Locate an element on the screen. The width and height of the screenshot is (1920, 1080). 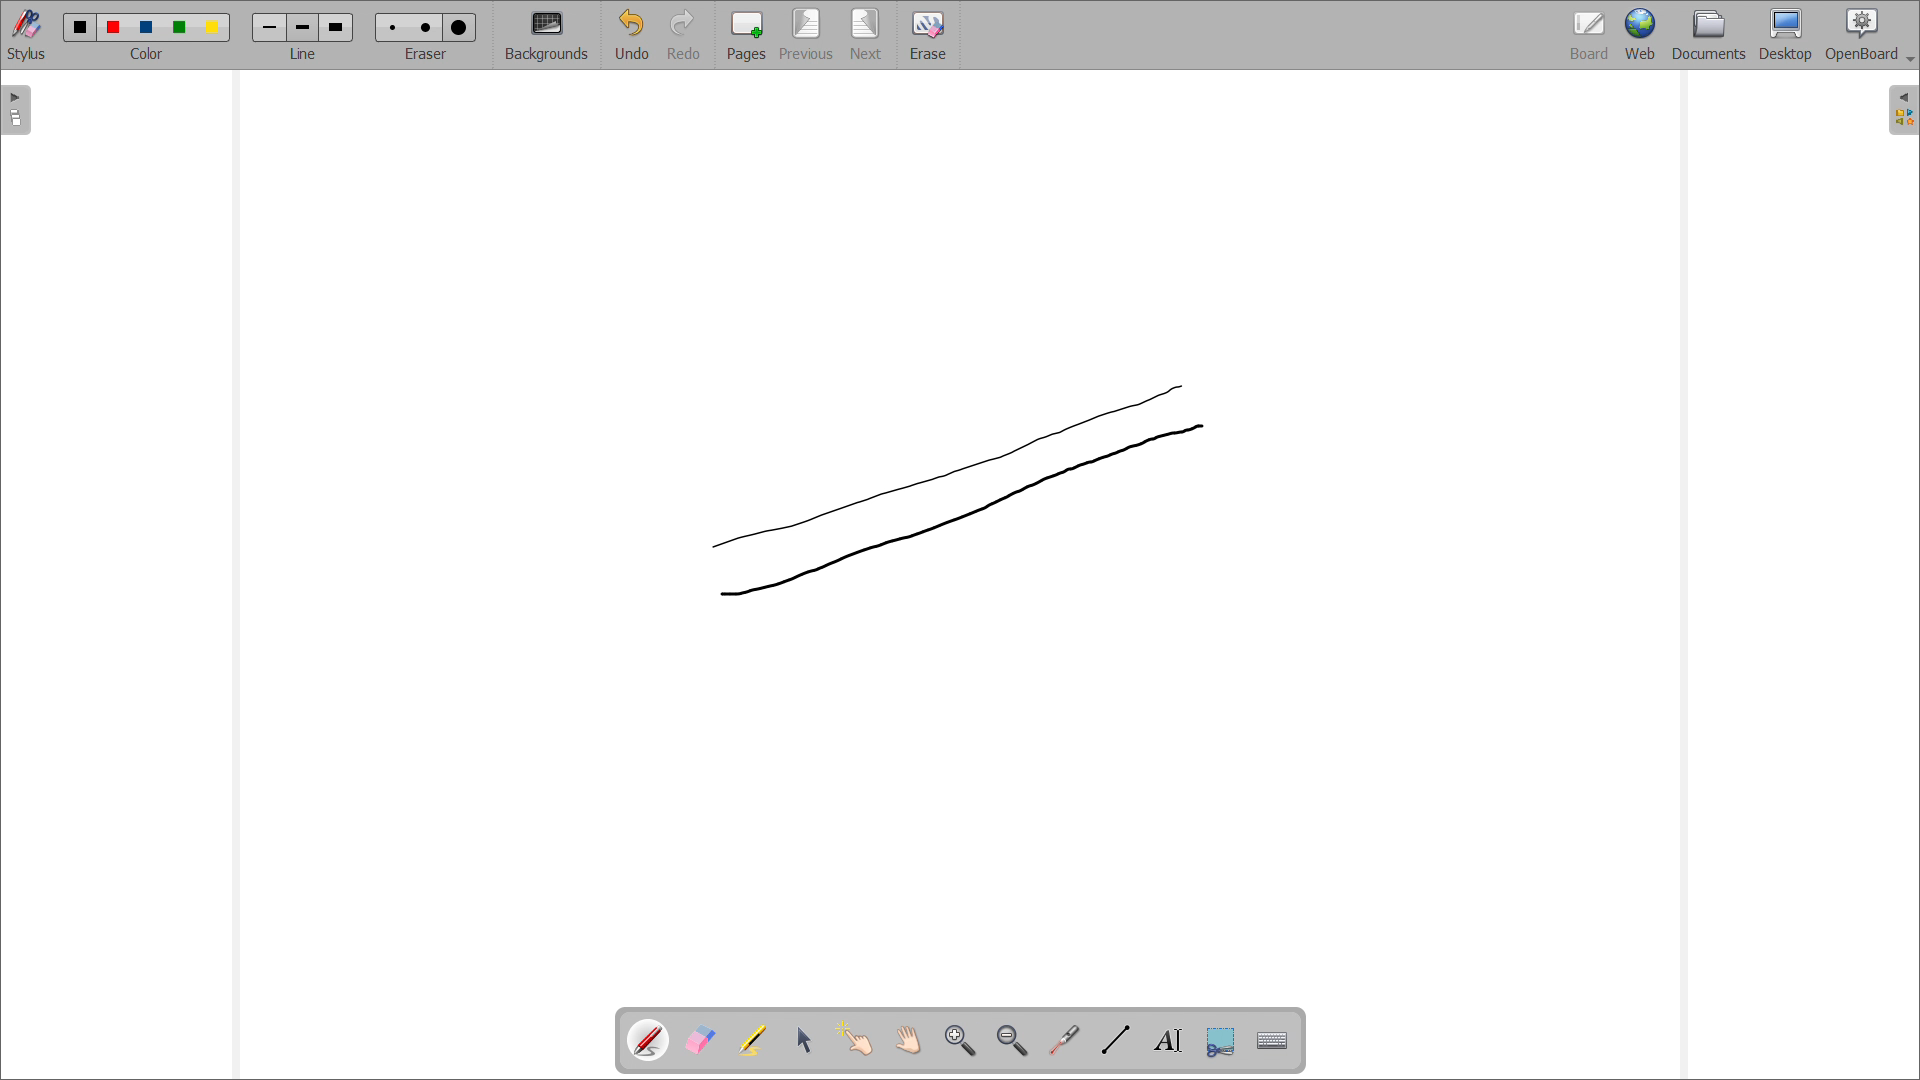
redo is located at coordinates (685, 34).